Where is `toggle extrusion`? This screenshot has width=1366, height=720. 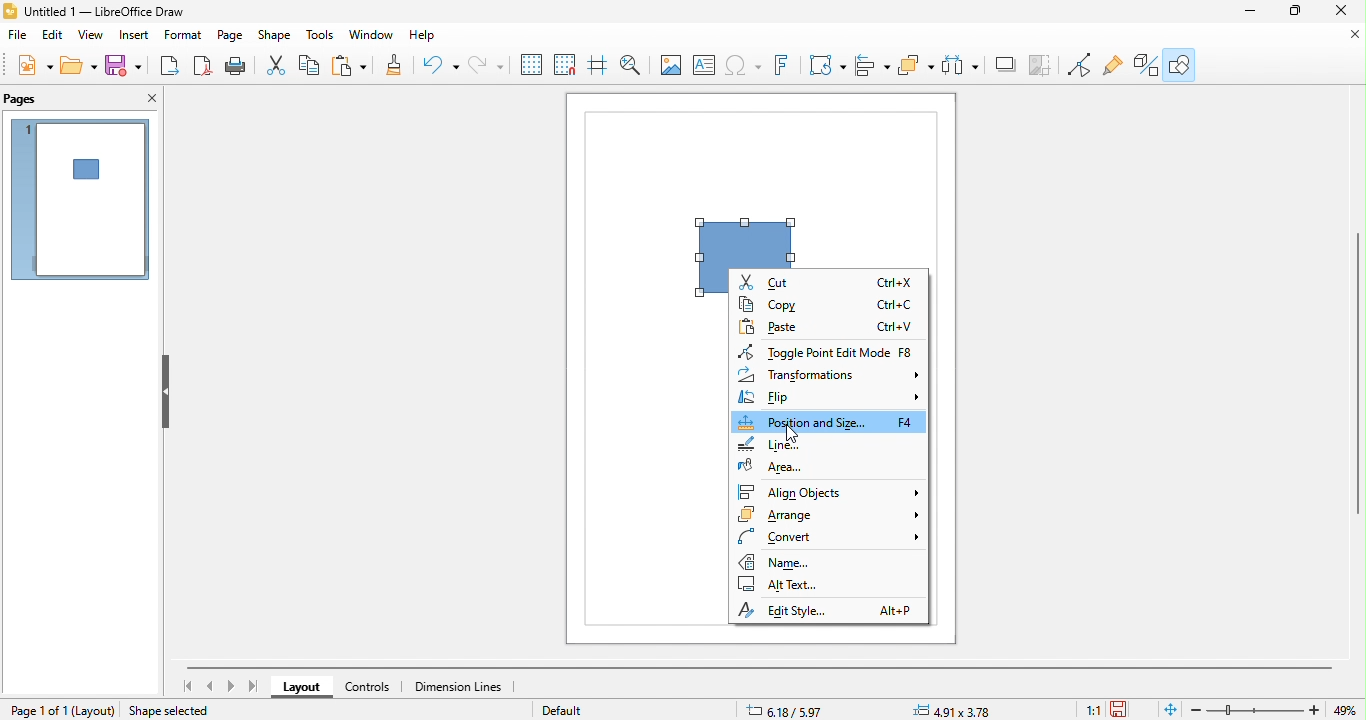 toggle extrusion is located at coordinates (1142, 65).